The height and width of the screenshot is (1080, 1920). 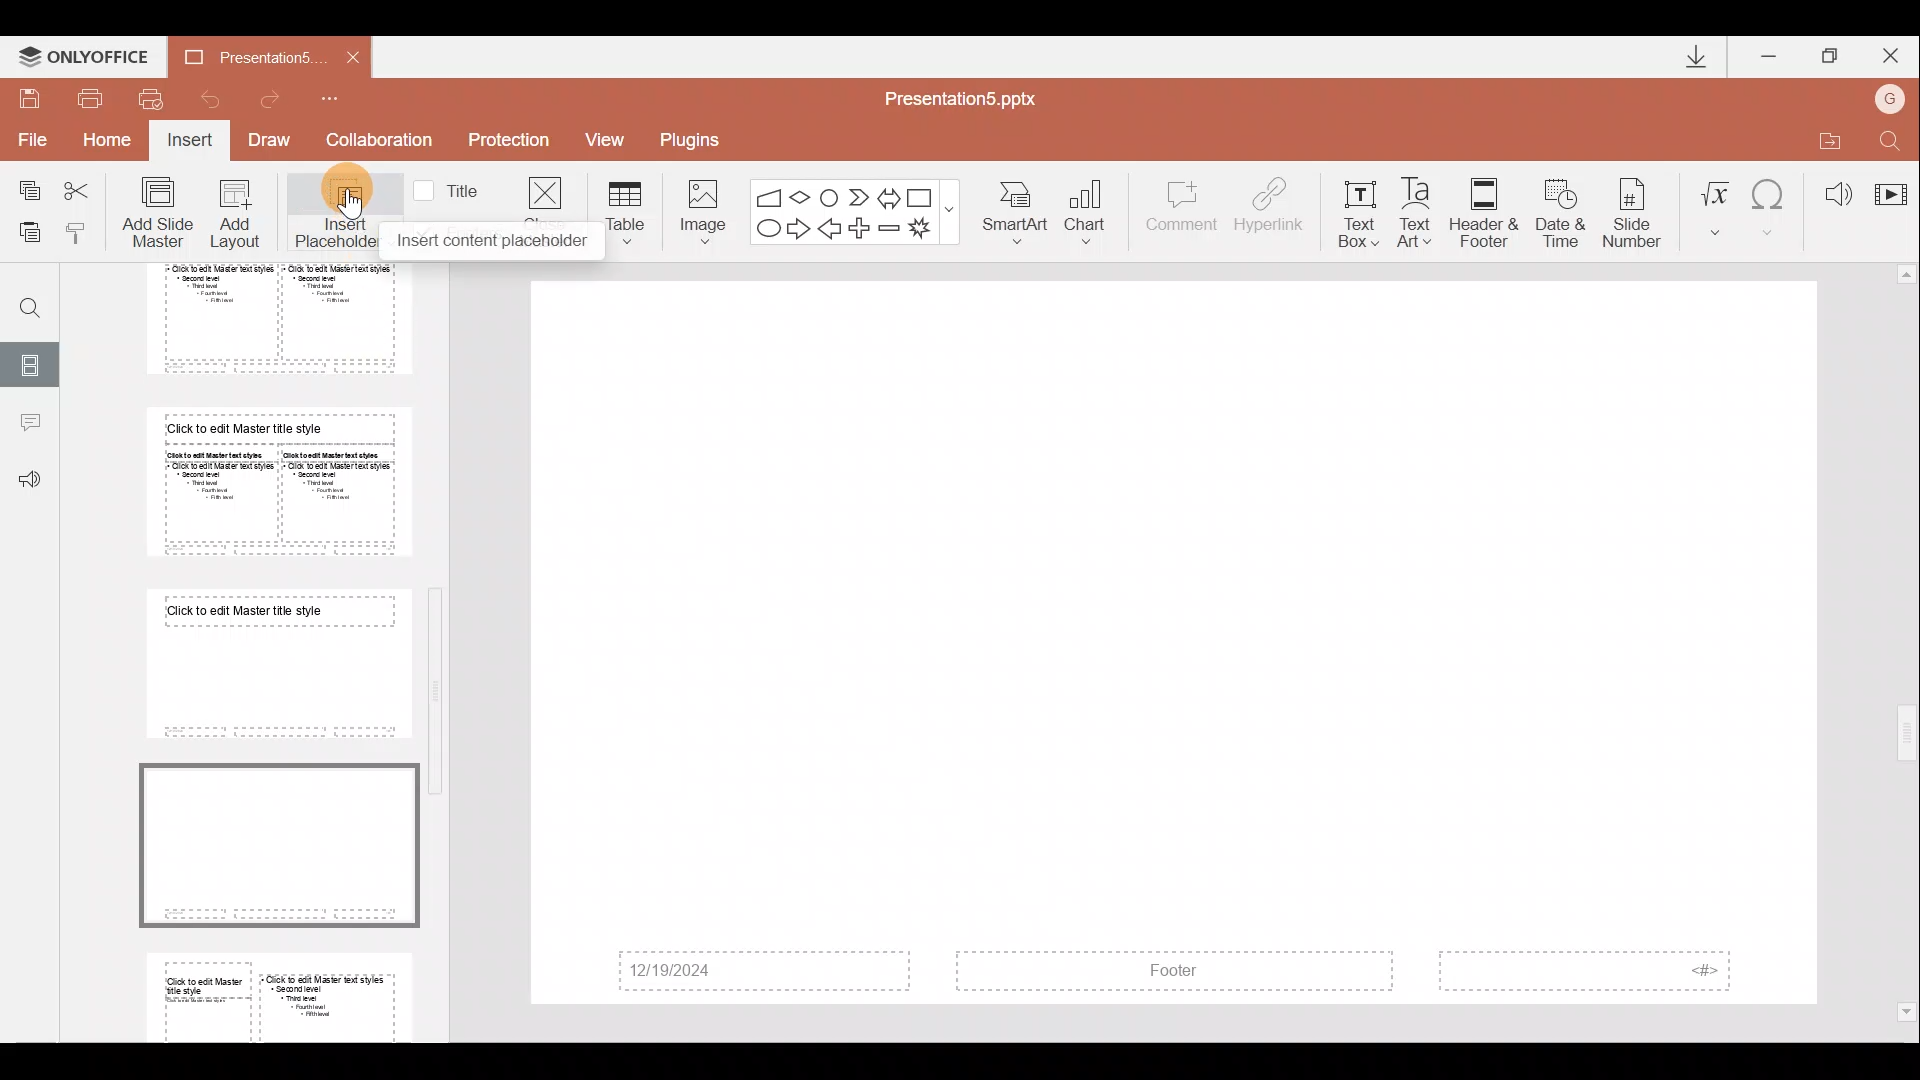 I want to click on Document name, so click(x=972, y=97).